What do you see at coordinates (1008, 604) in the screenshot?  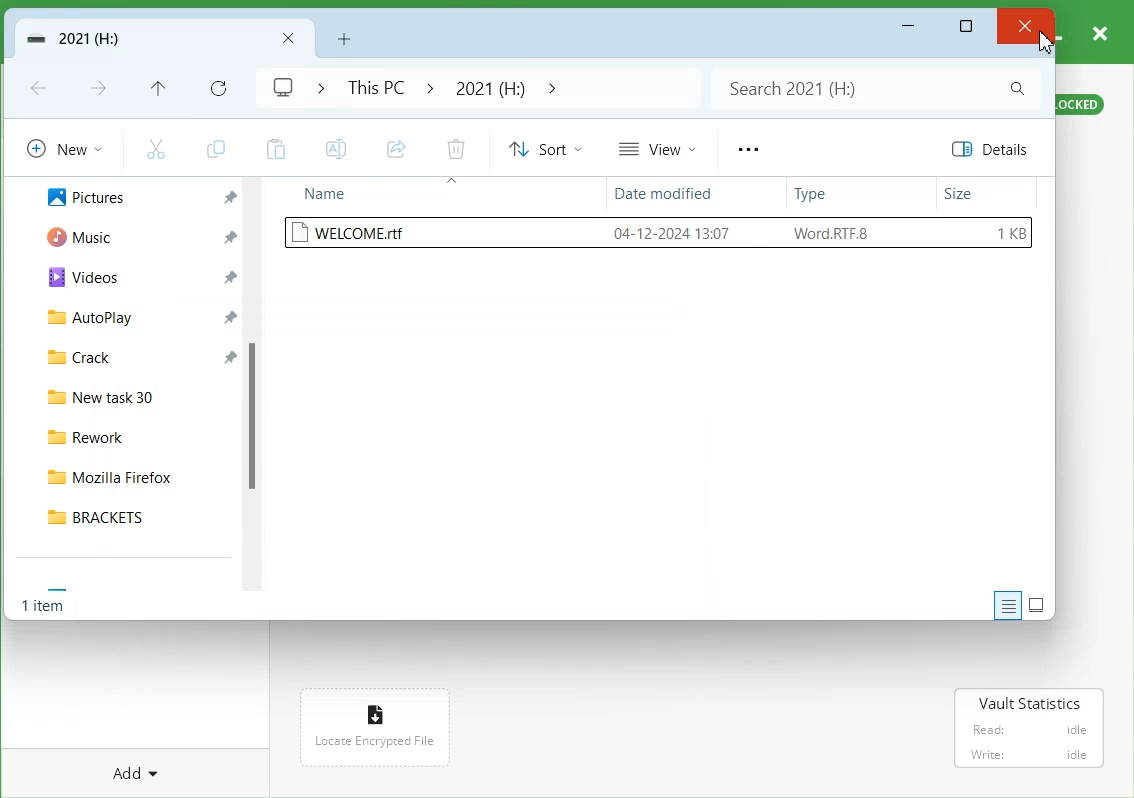 I see `Display information about each item to the window` at bounding box center [1008, 604].